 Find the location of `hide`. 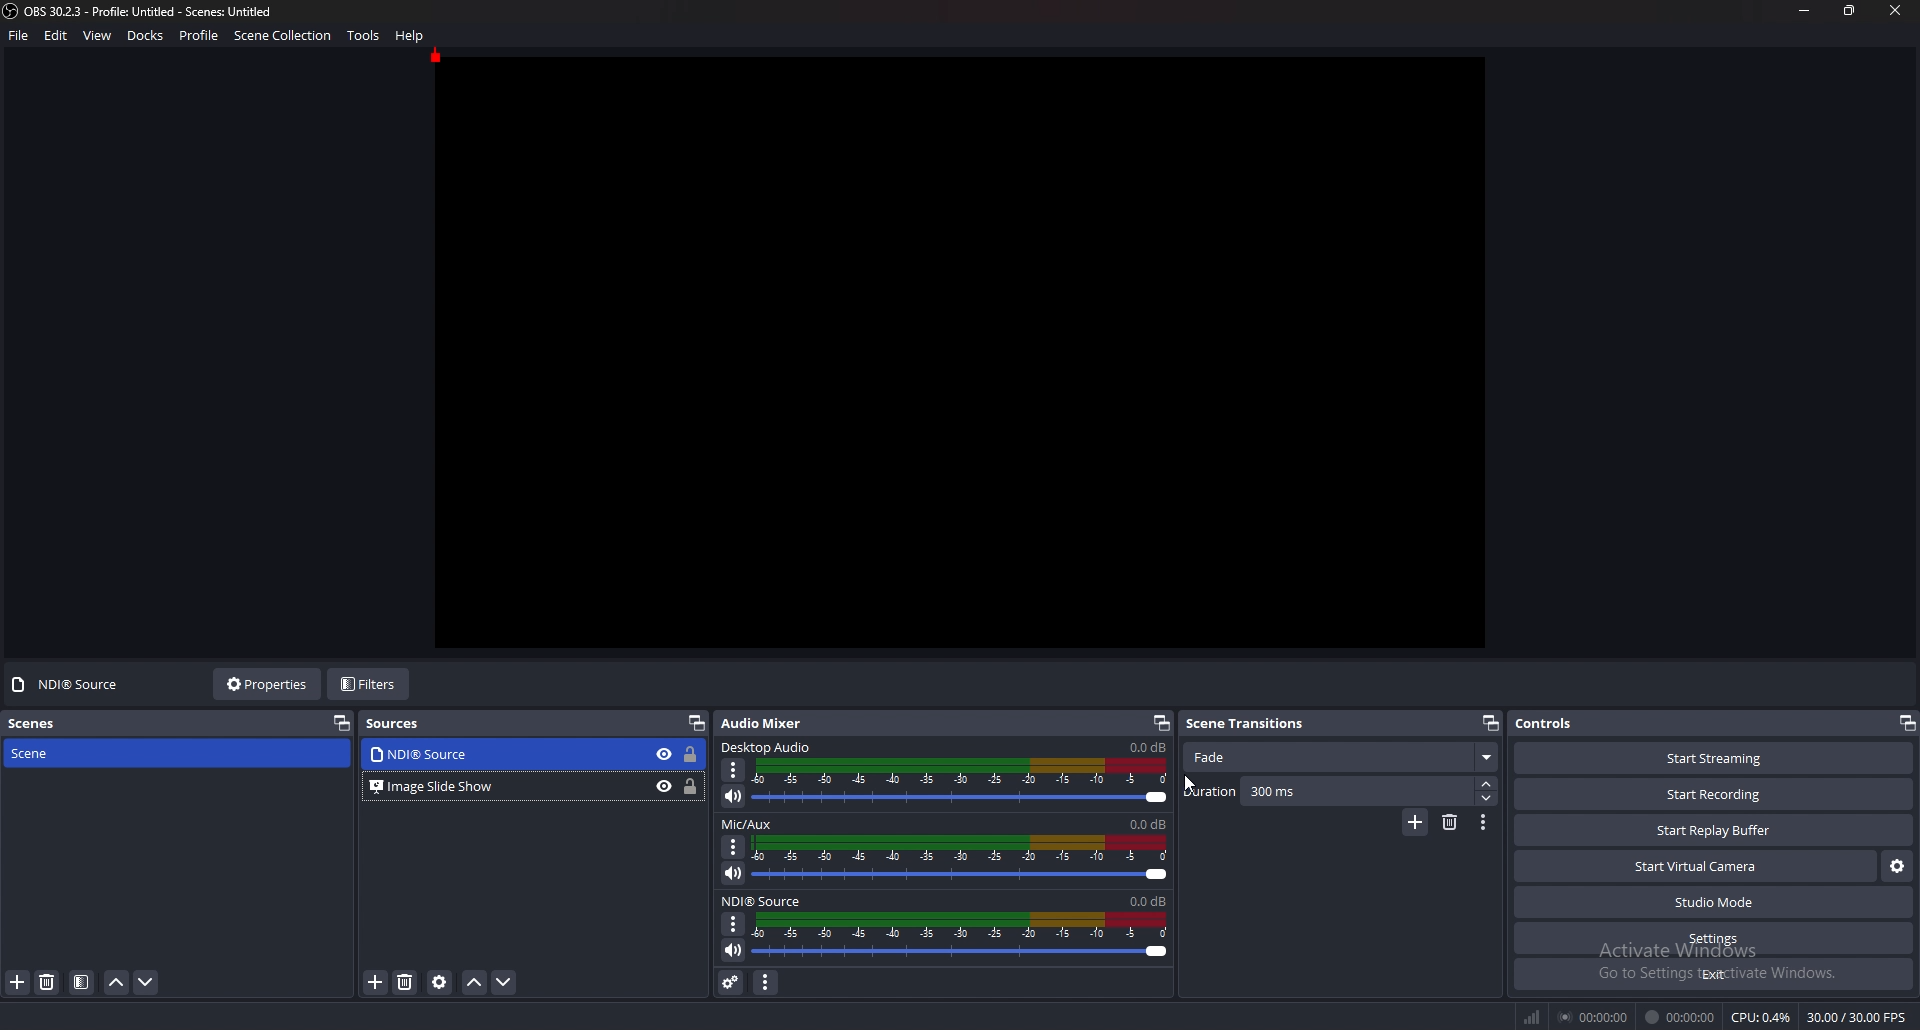

hide is located at coordinates (663, 754).